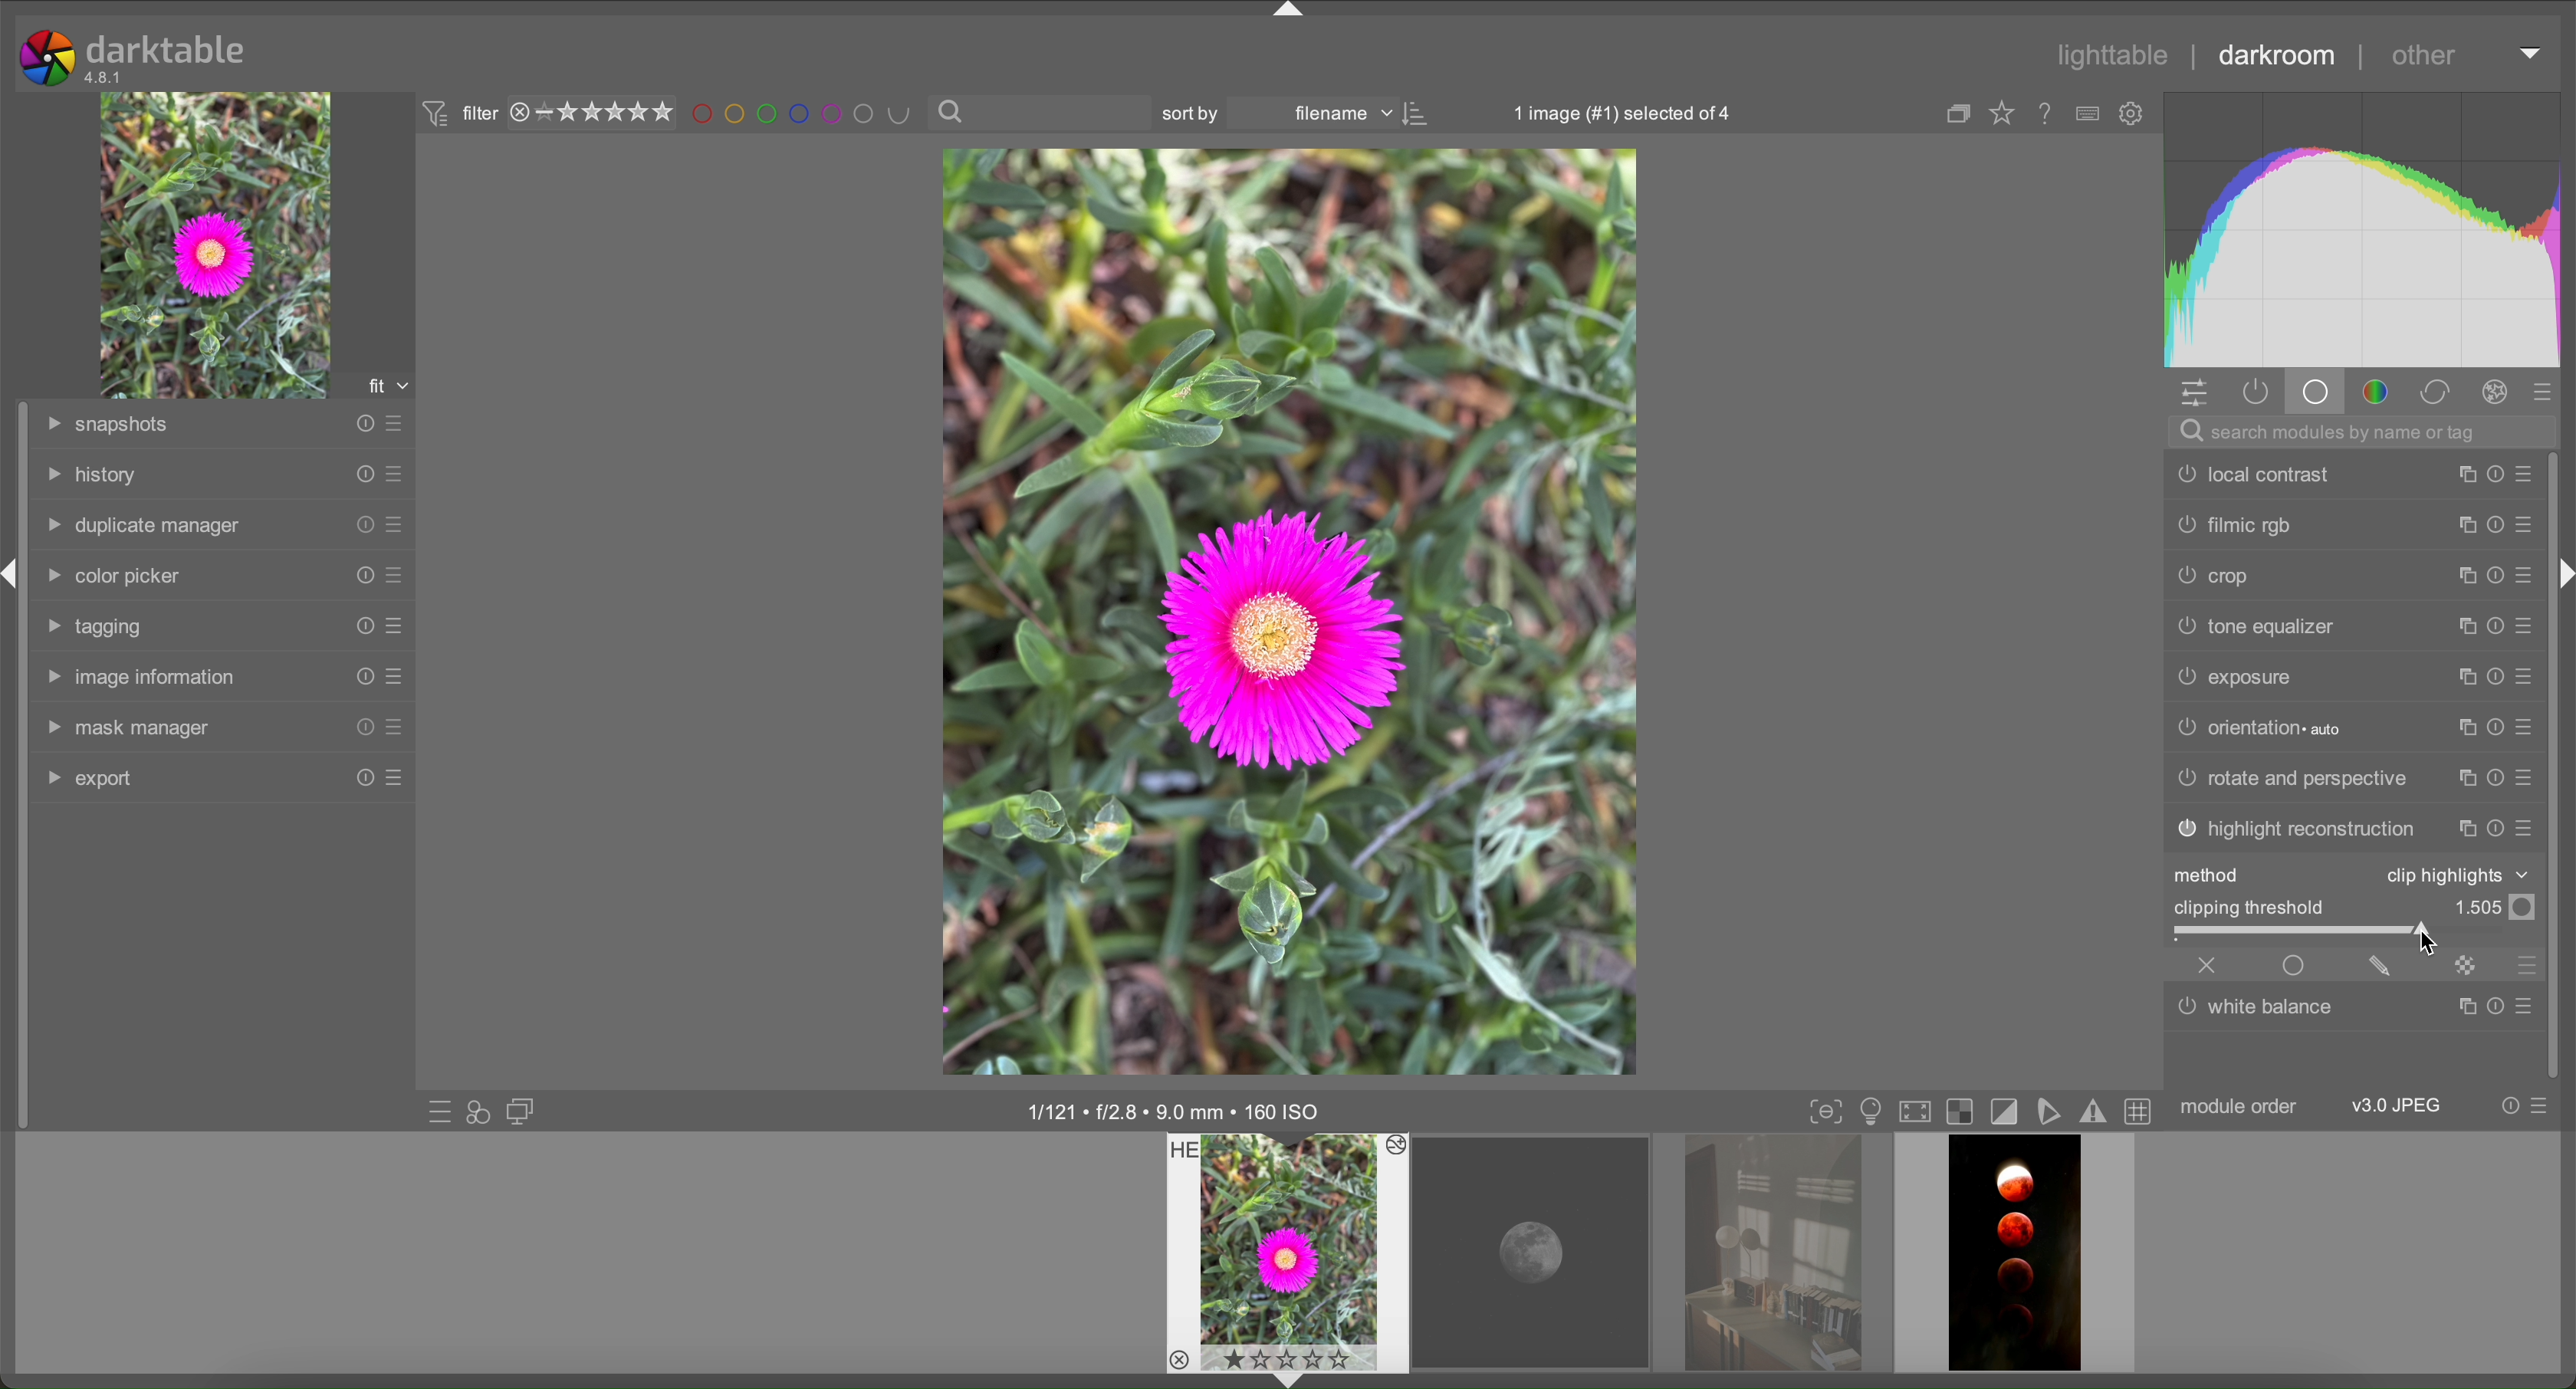  I want to click on presets, so click(2528, 829).